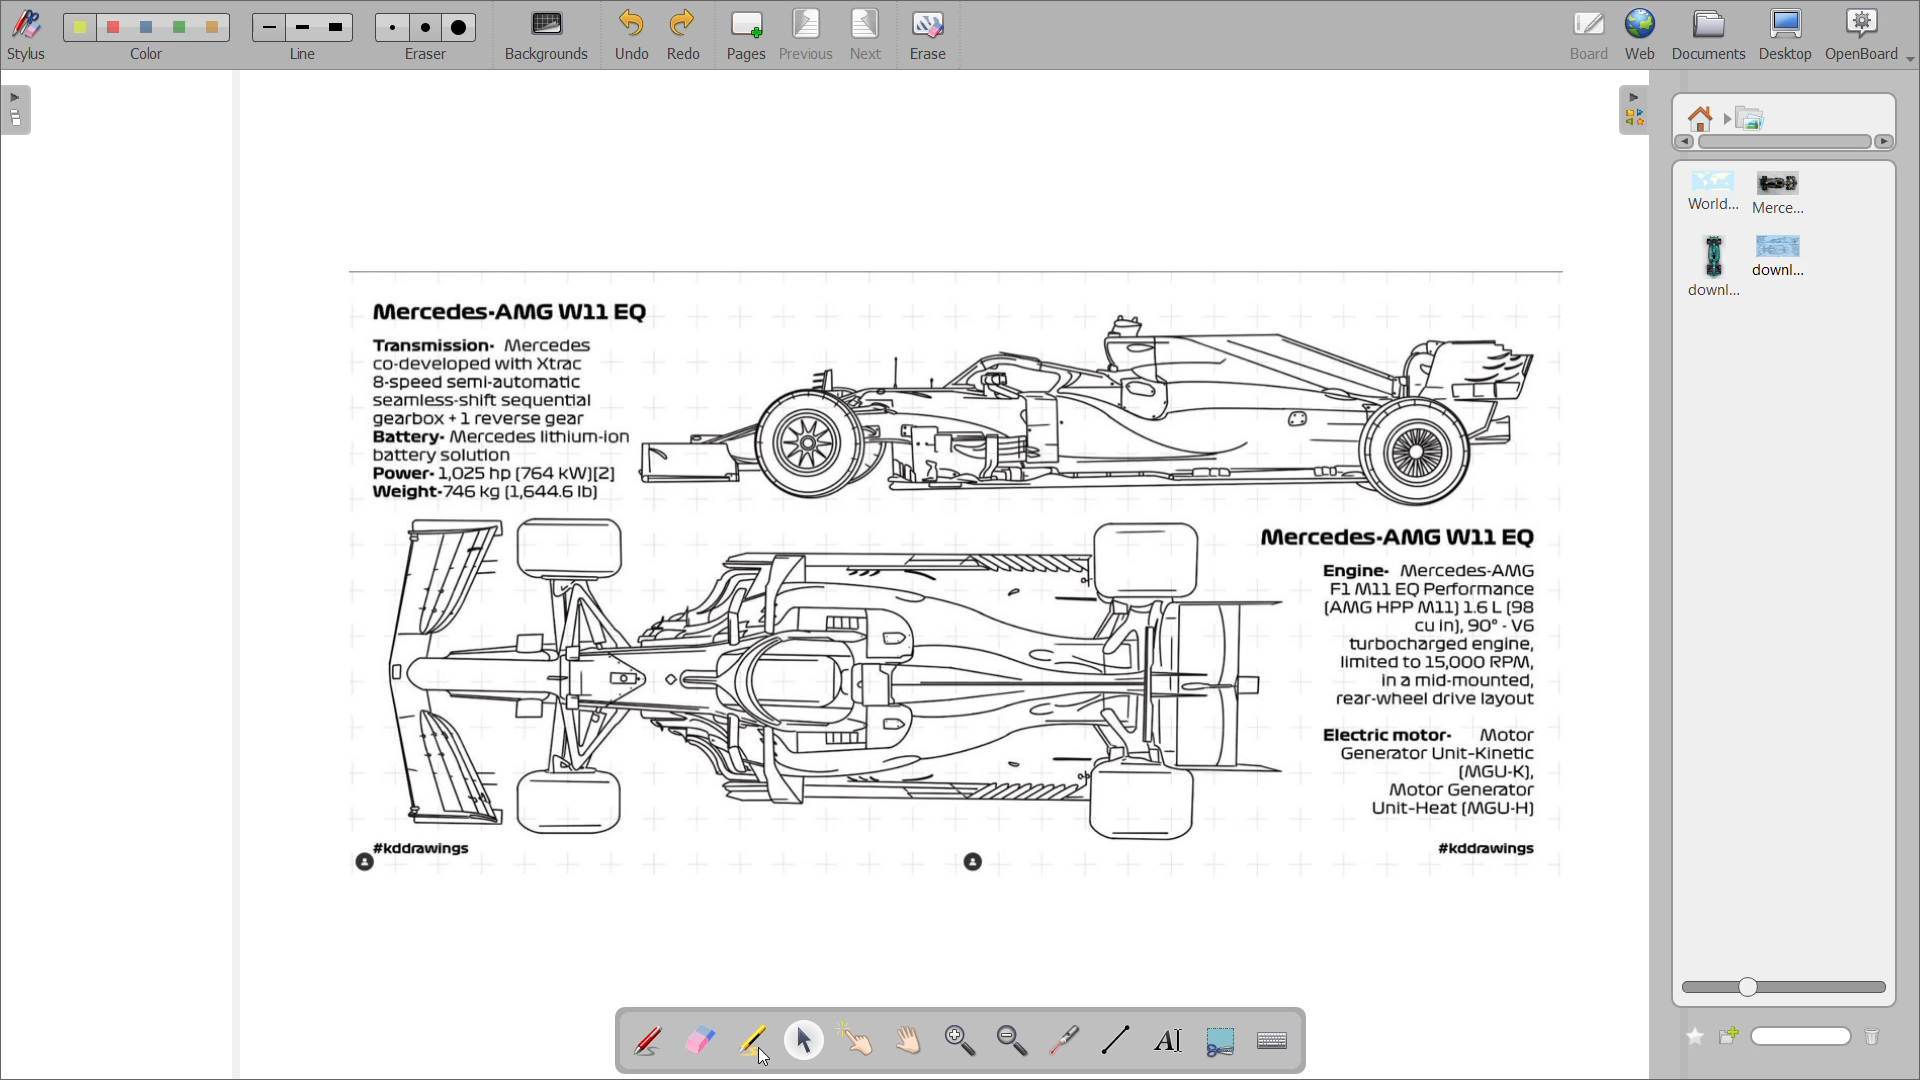 The width and height of the screenshot is (1920, 1080). I want to click on capture part of screen, so click(1219, 1039).